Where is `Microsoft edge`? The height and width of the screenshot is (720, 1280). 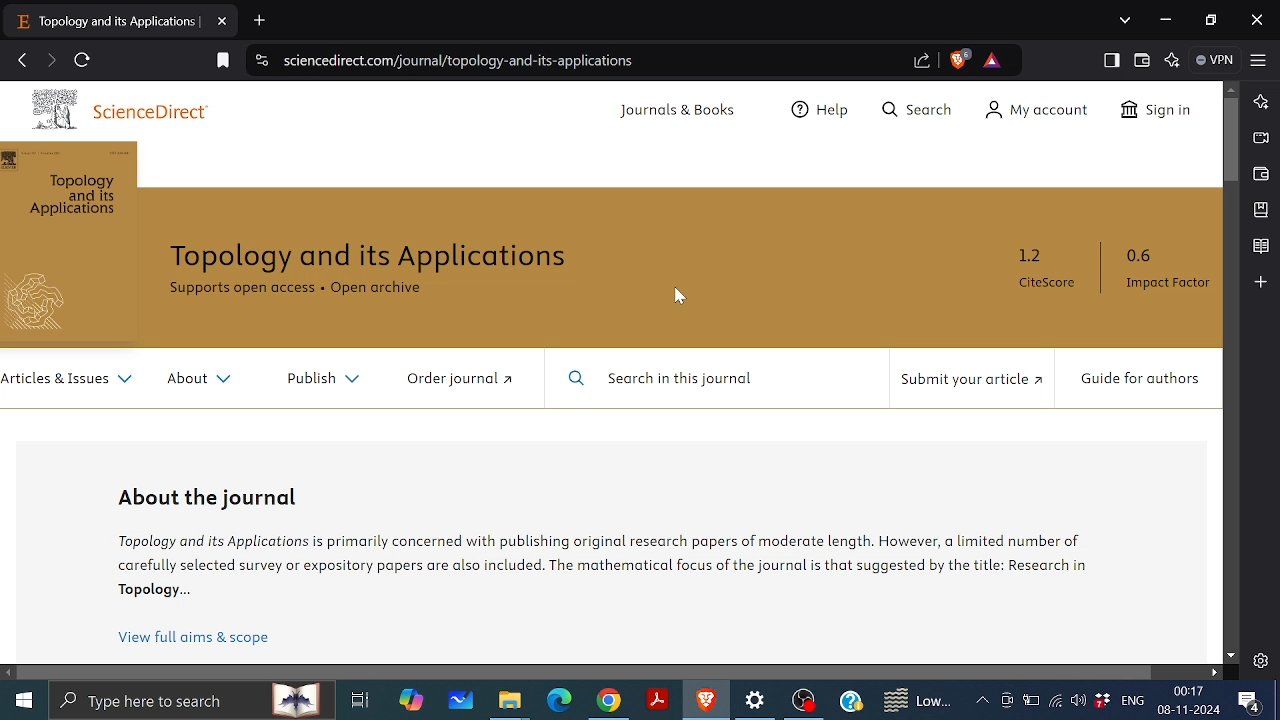 Microsoft edge is located at coordinates (558, 702).